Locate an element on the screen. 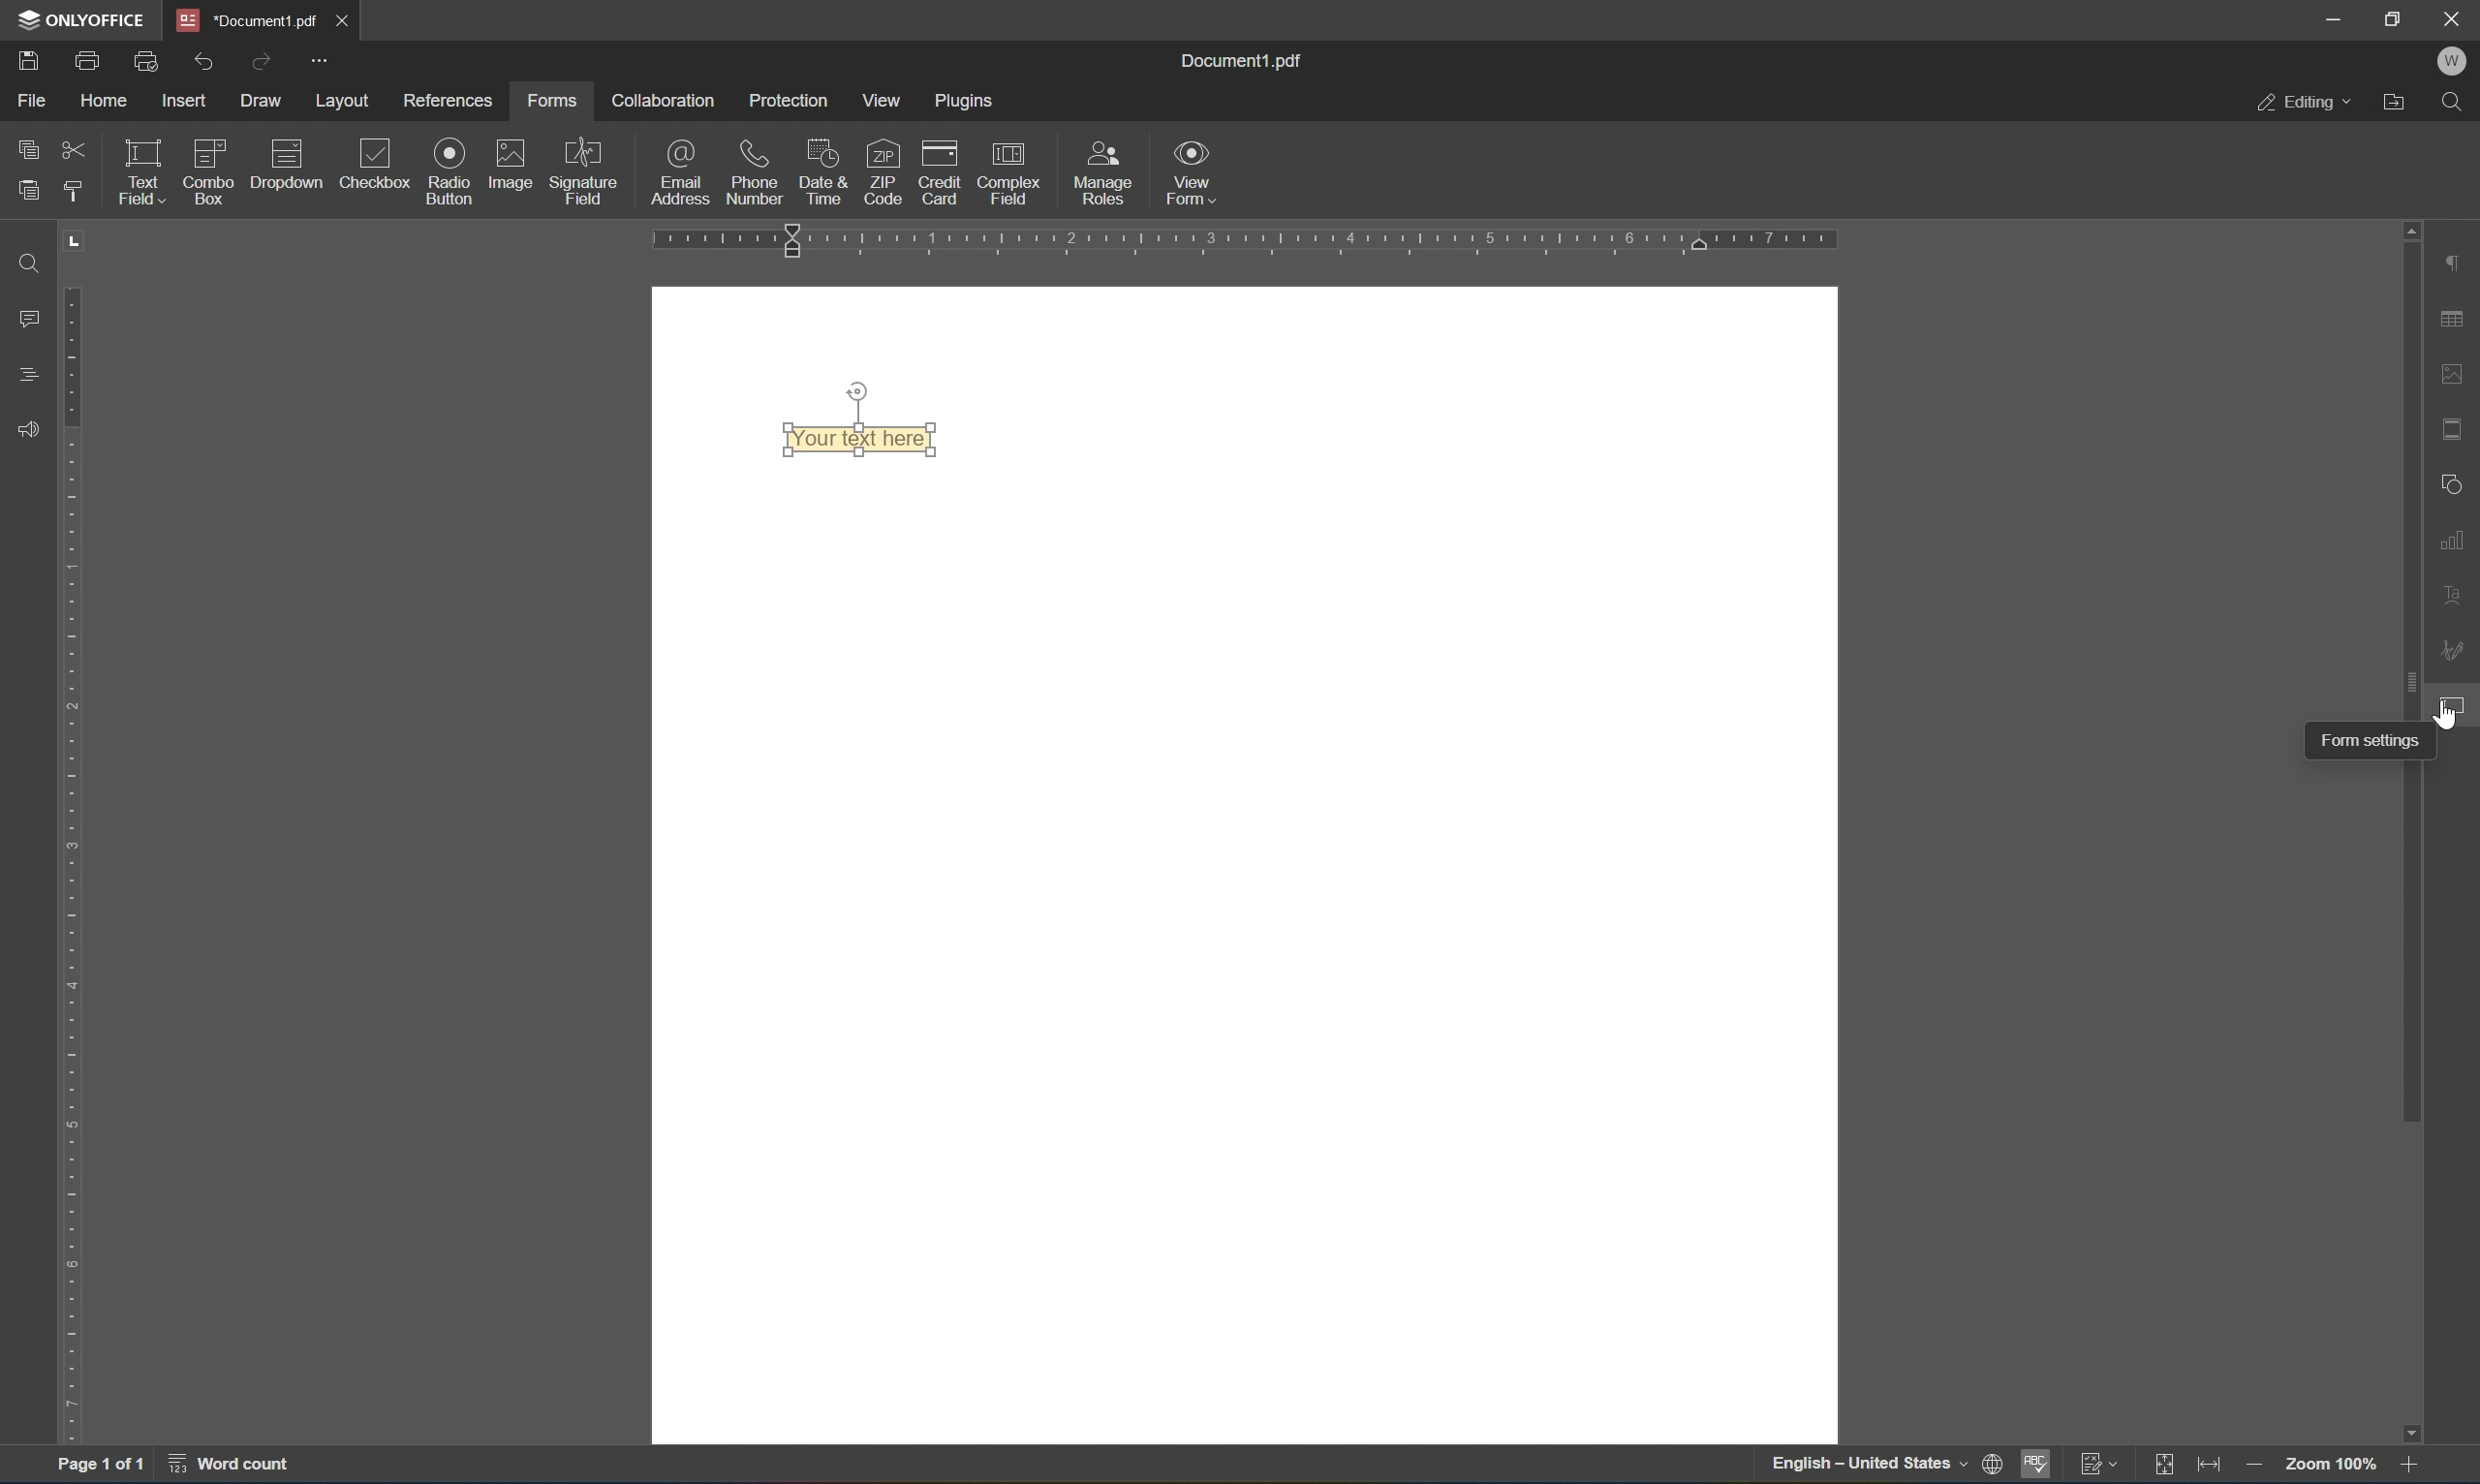 Image resolution: width=2480 pixels, height=1484 pixels. W is located at coordinates (2455, 60).